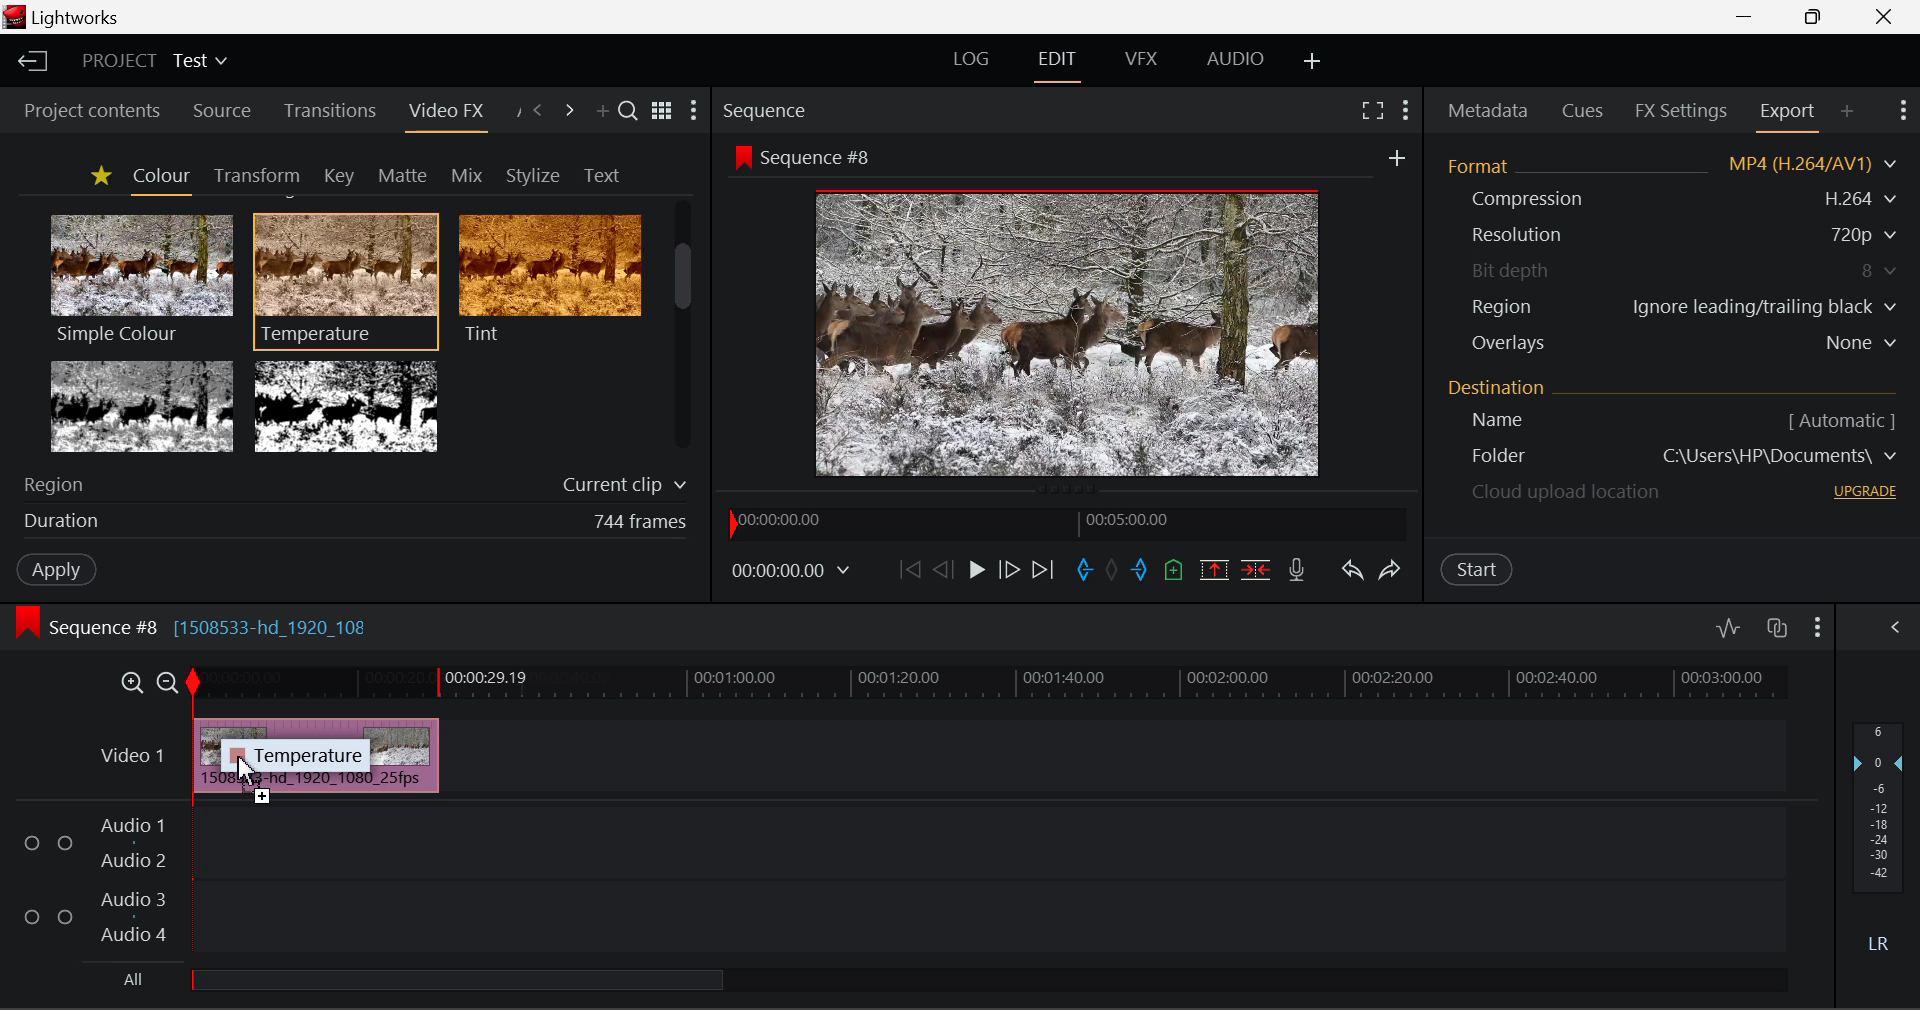  Describe the element at coordinates (1111, 572) in the screenshot. I see `Remove all marks` at that location.